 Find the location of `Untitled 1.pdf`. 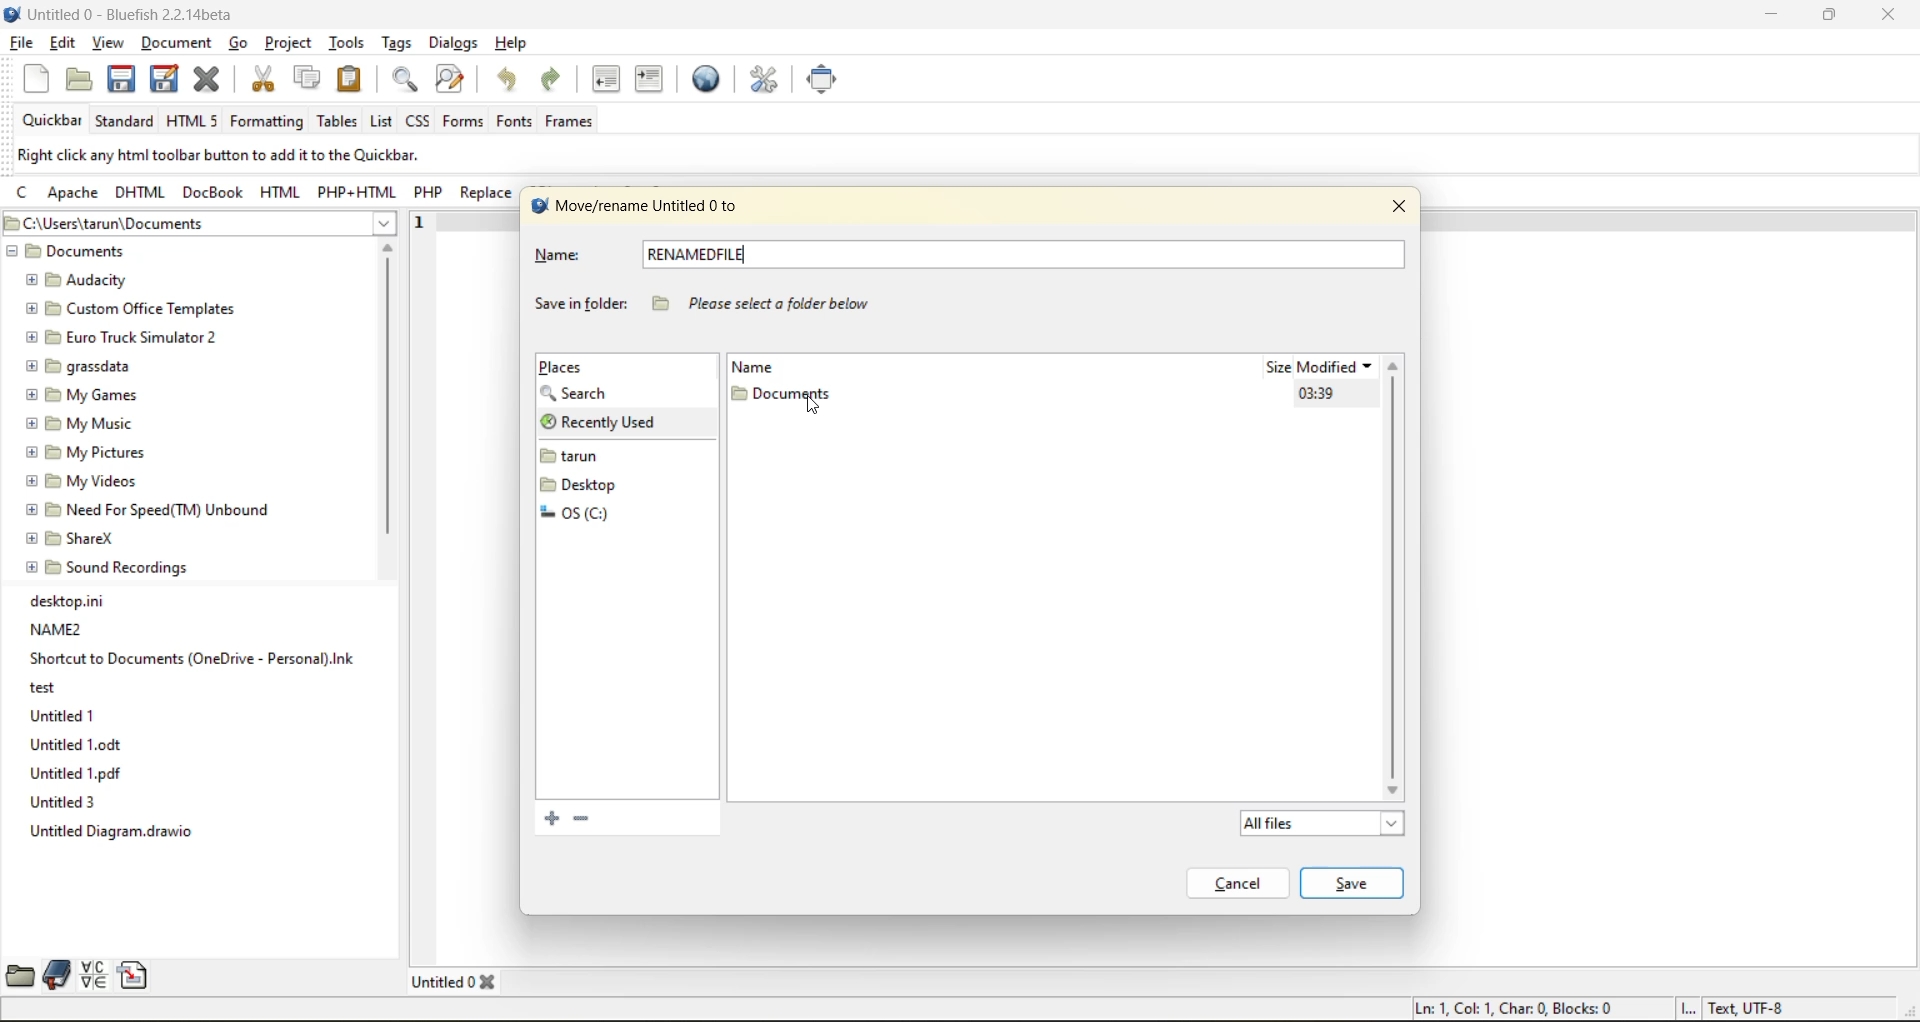

Untitled 1.pdf is located at coordinates (78, 775).